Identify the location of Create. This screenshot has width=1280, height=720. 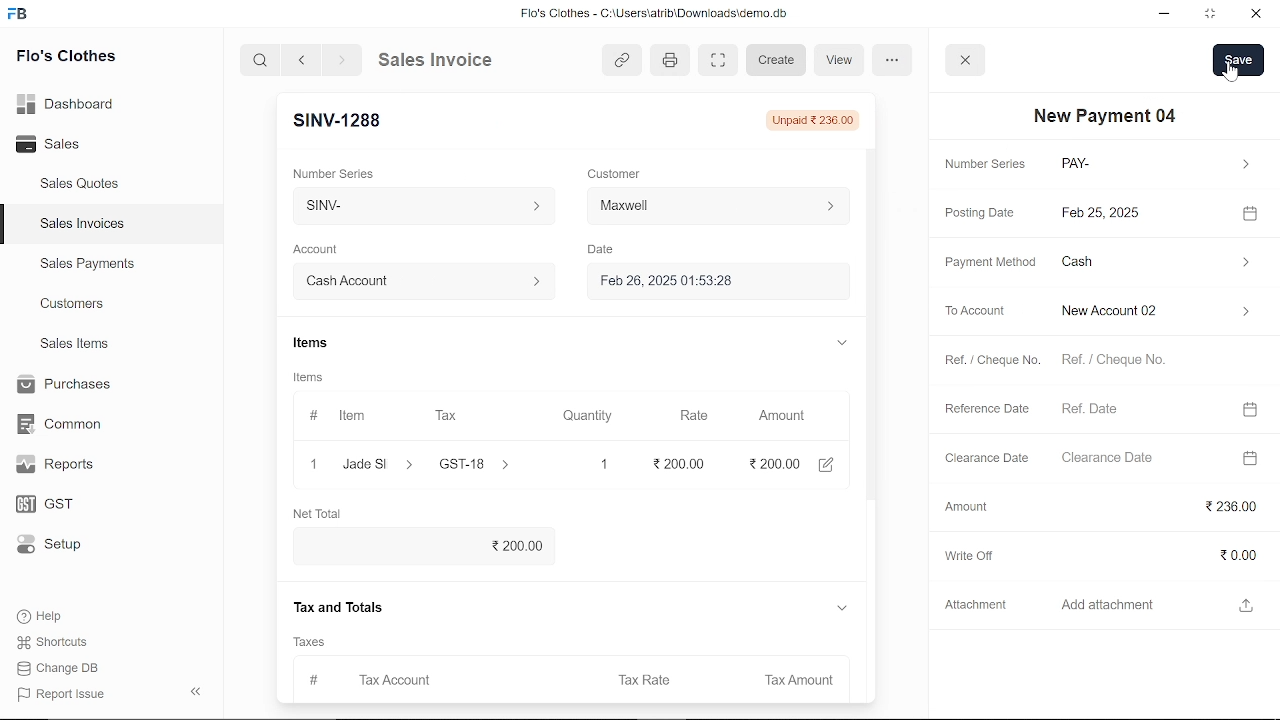
(777, 61).